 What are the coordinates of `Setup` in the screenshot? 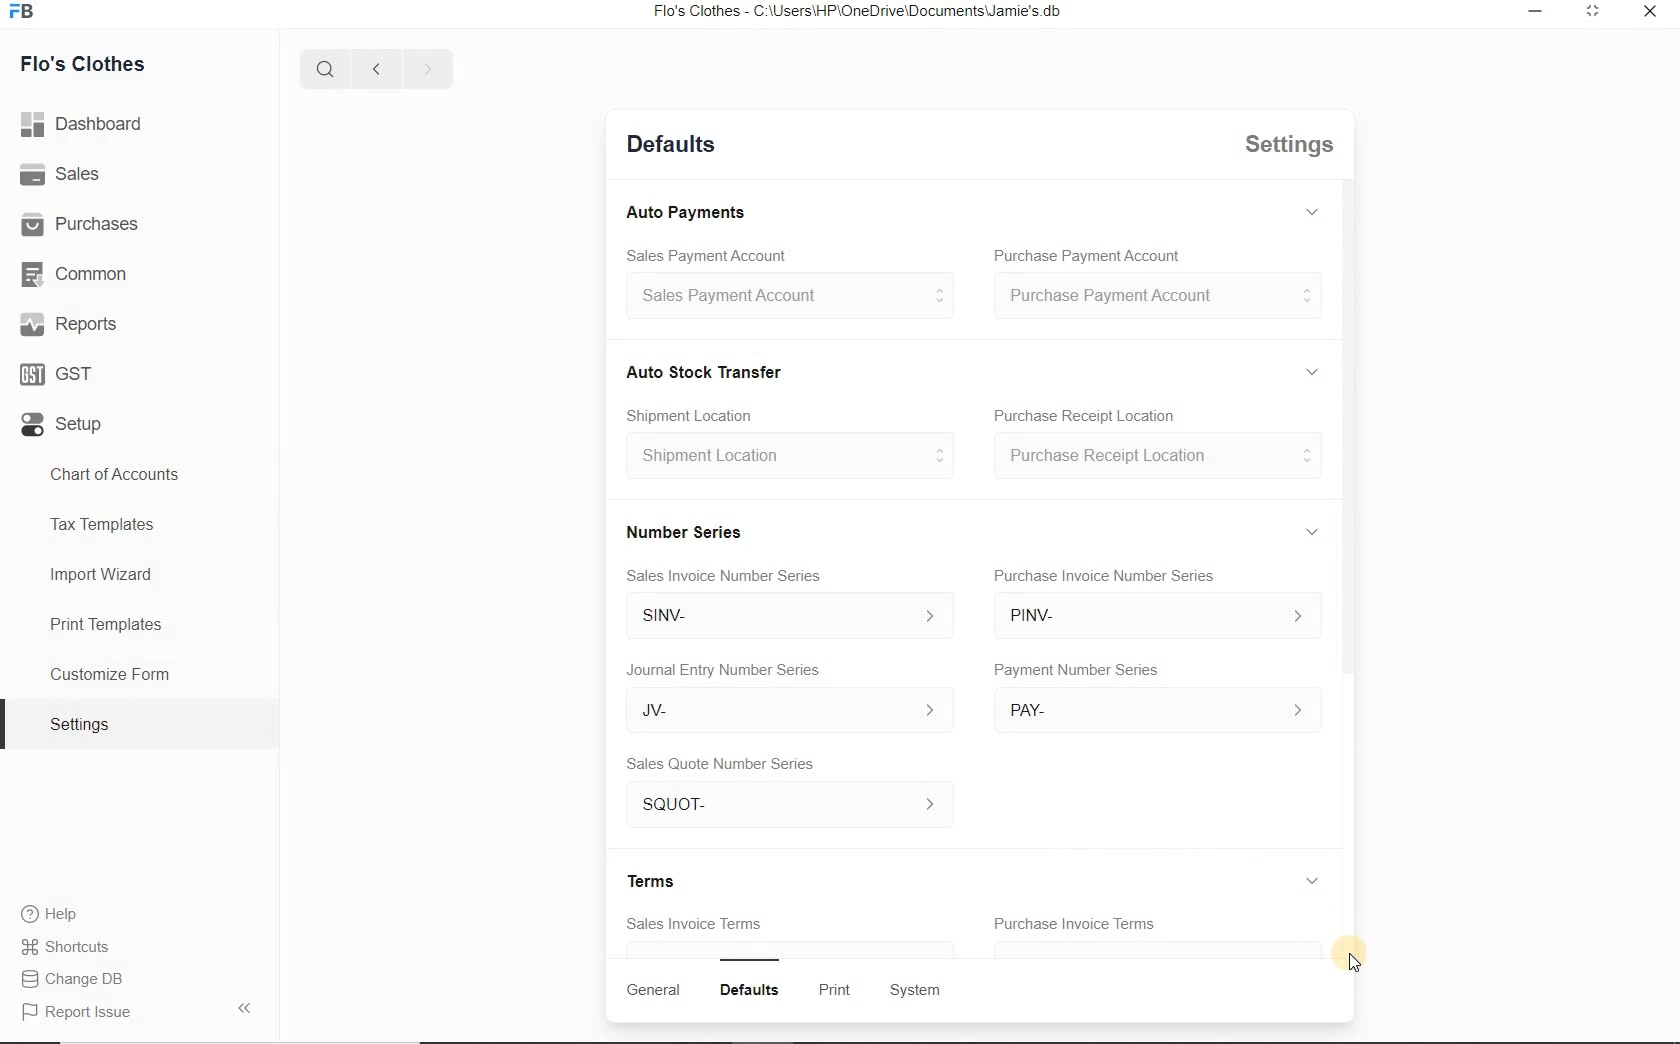 It's located at (63, 424).